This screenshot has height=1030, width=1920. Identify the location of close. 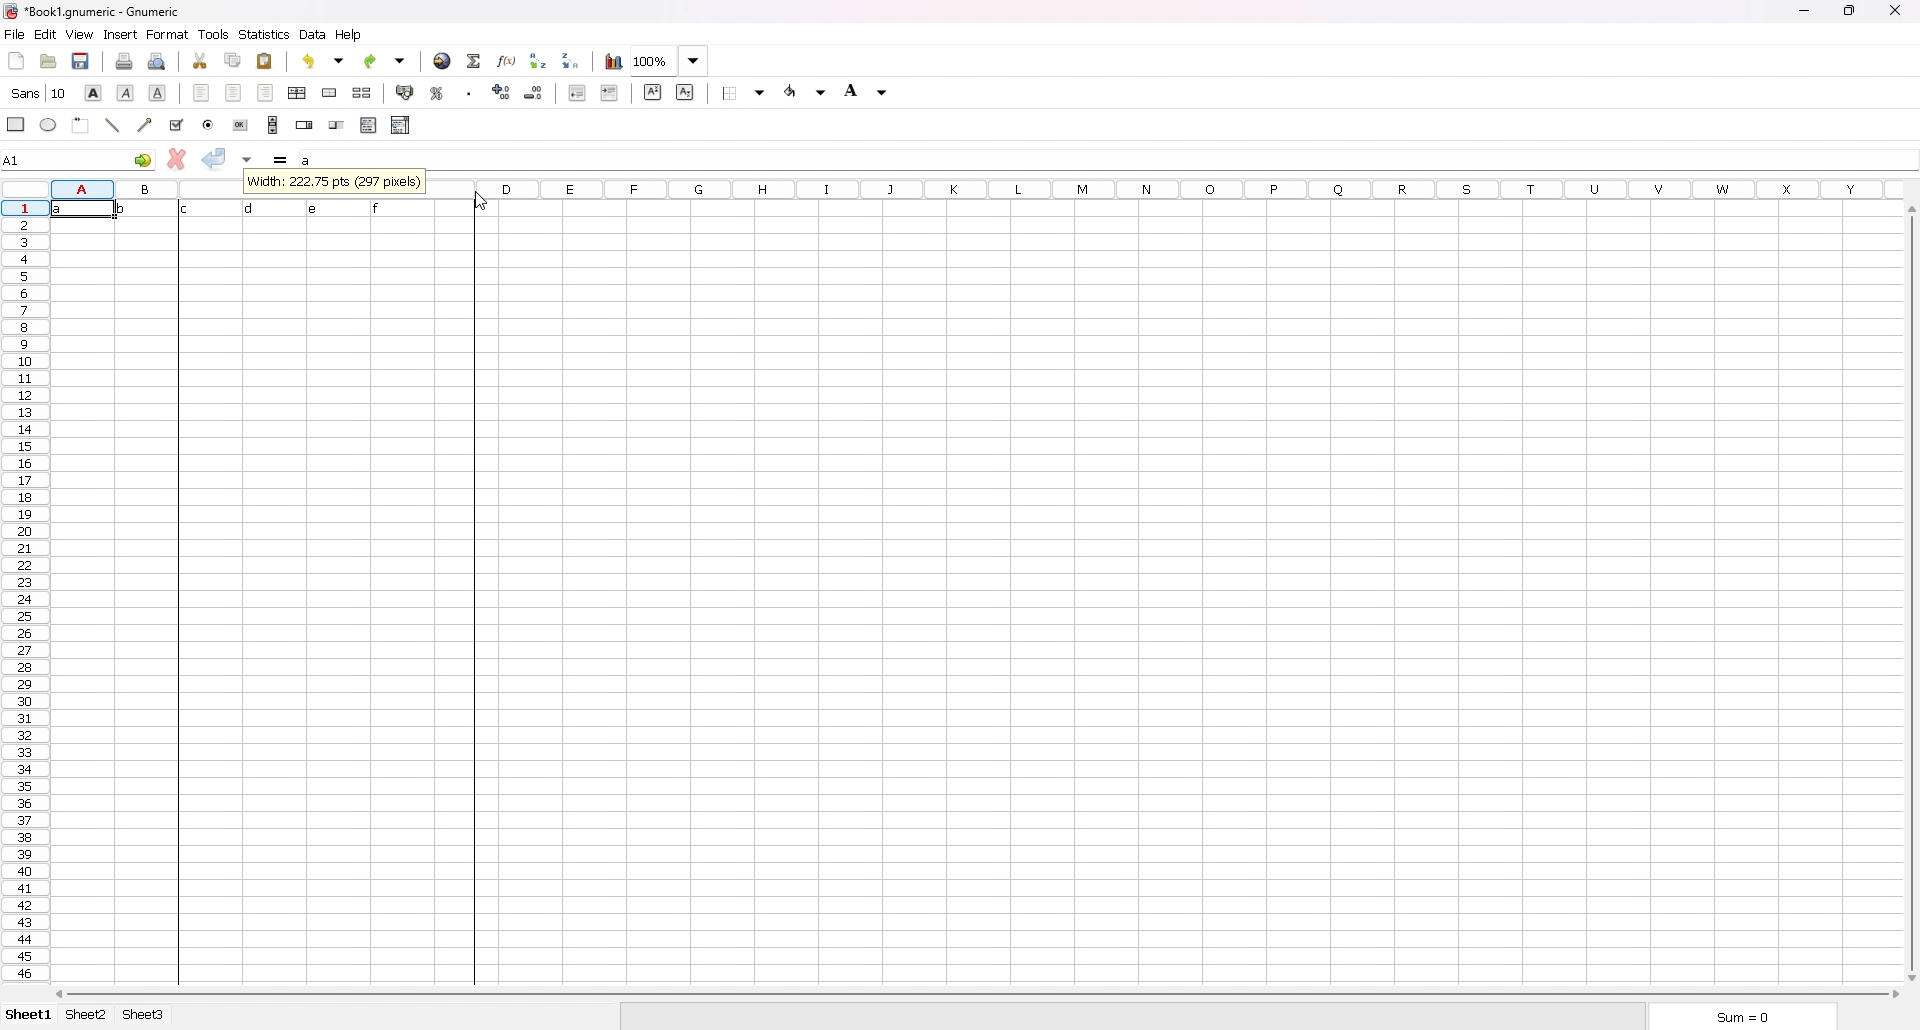
(1894, 10).